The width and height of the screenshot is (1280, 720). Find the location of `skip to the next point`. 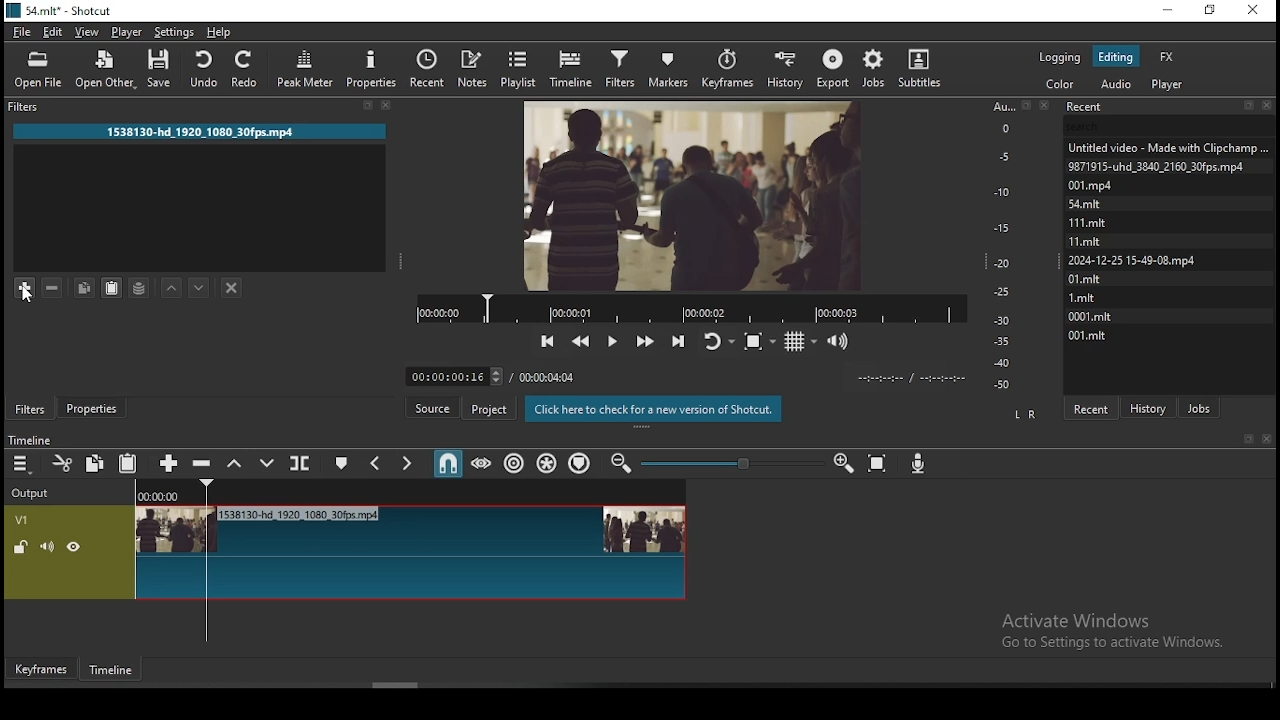

skip to the next point is located at coordinates (679, 341).